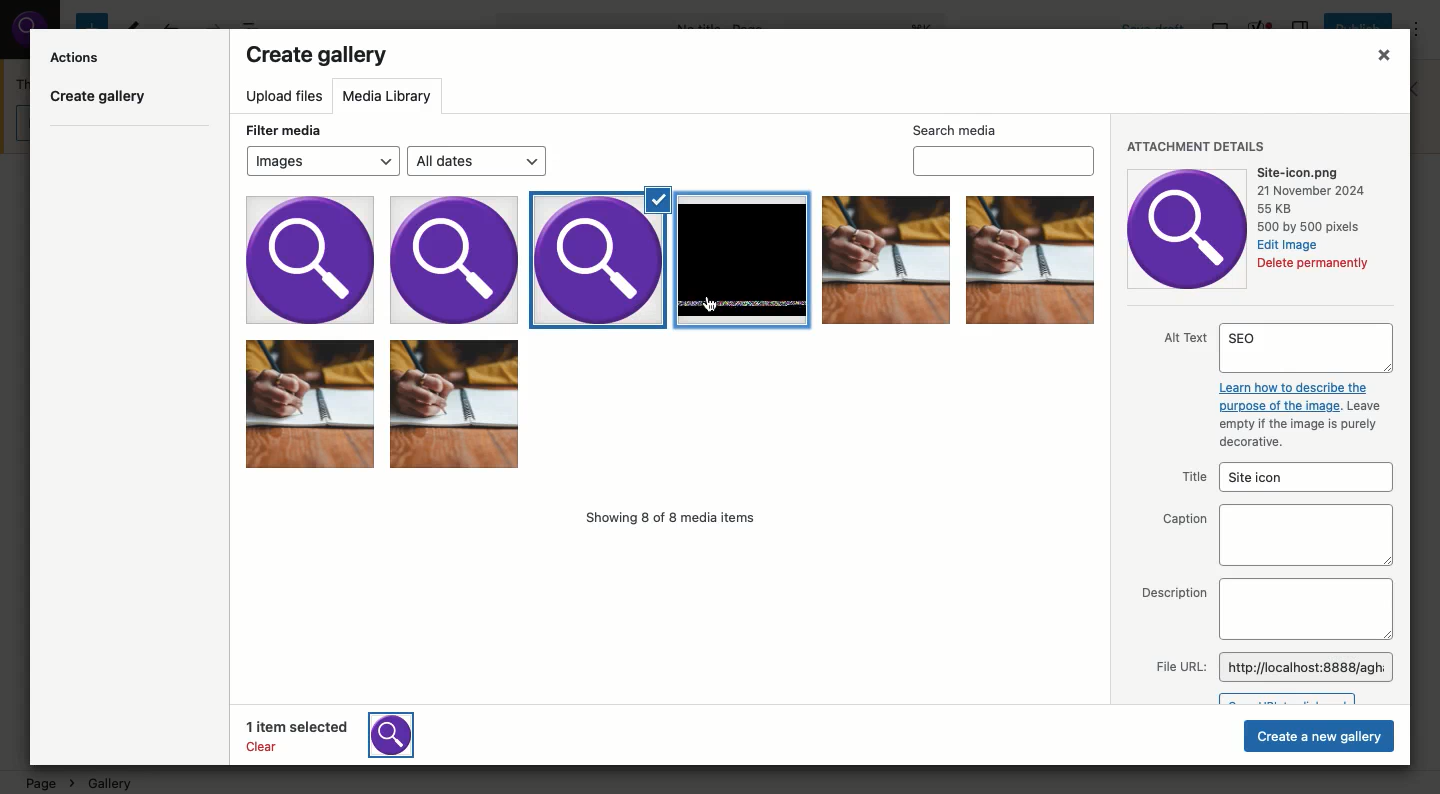 This screenshot has height=794, width=1440. Describe the element at coordinates (282, 128) in the screenshot. I see `Filter media ` at that location.